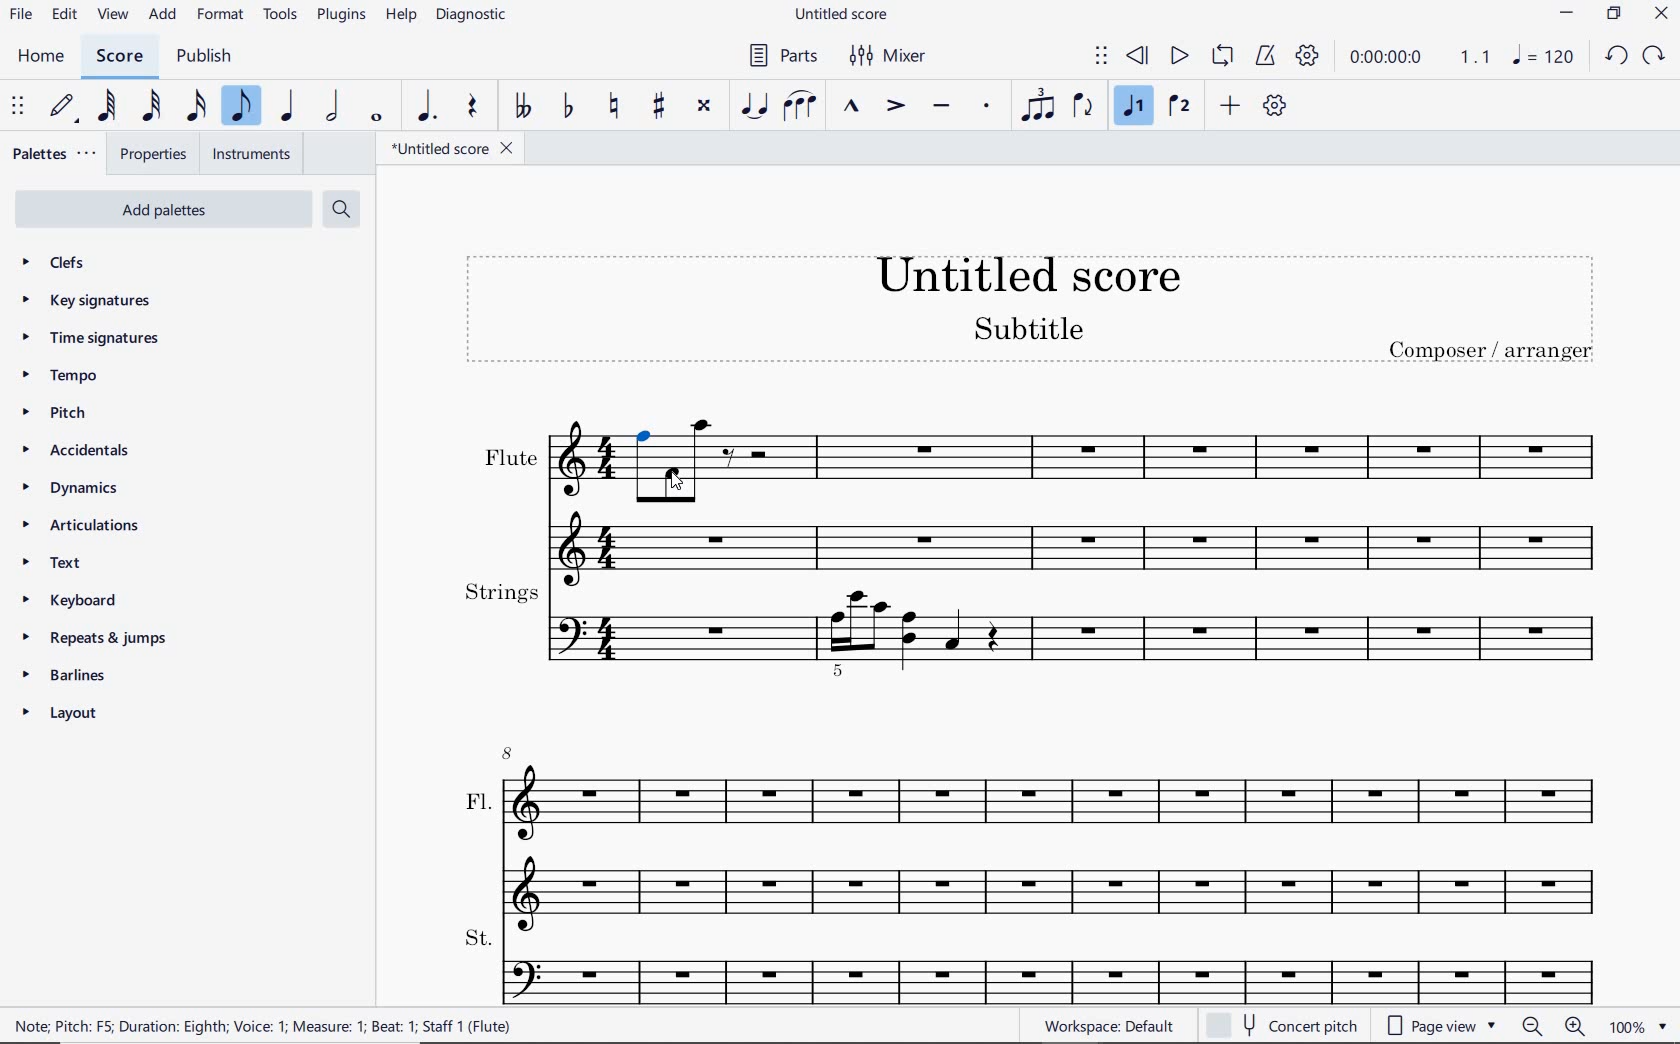  I want to click on articulations, so click(81, 526).